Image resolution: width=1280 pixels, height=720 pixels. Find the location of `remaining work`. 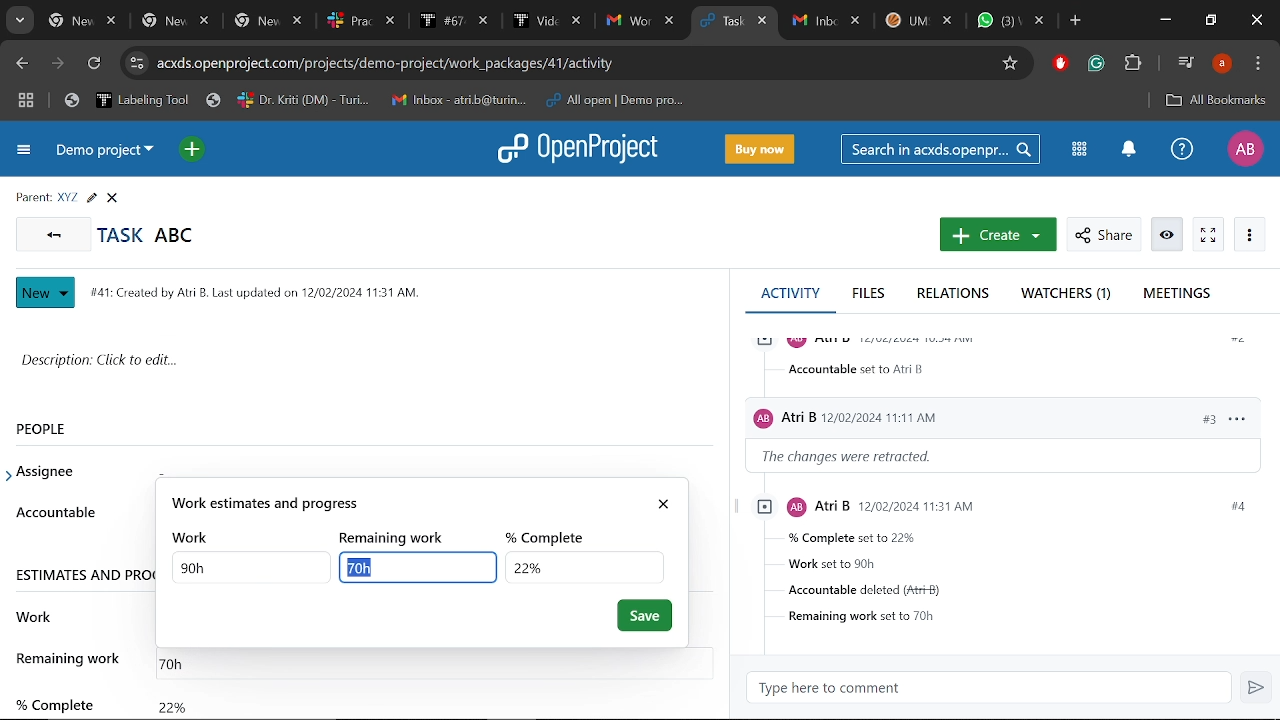

remaining work is located at coordinates (399, 537).